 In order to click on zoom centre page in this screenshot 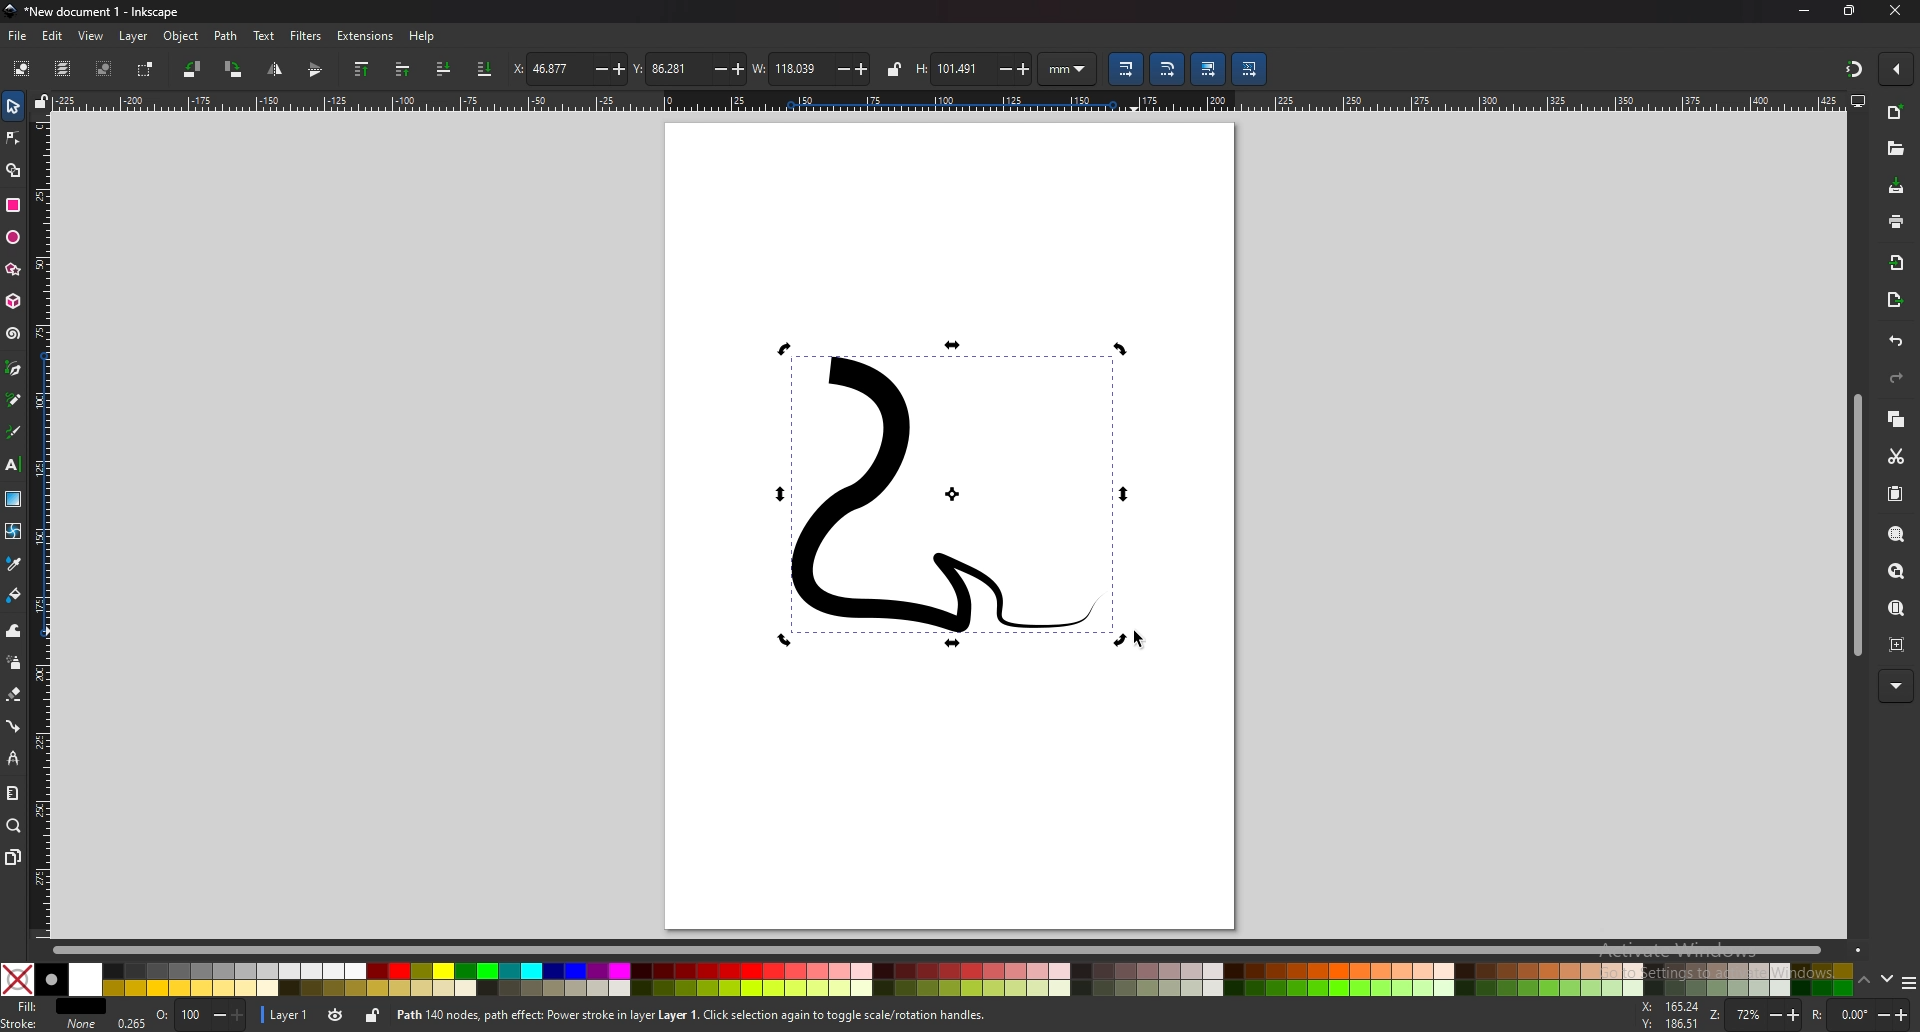, I will do `click(1897, 645)`.